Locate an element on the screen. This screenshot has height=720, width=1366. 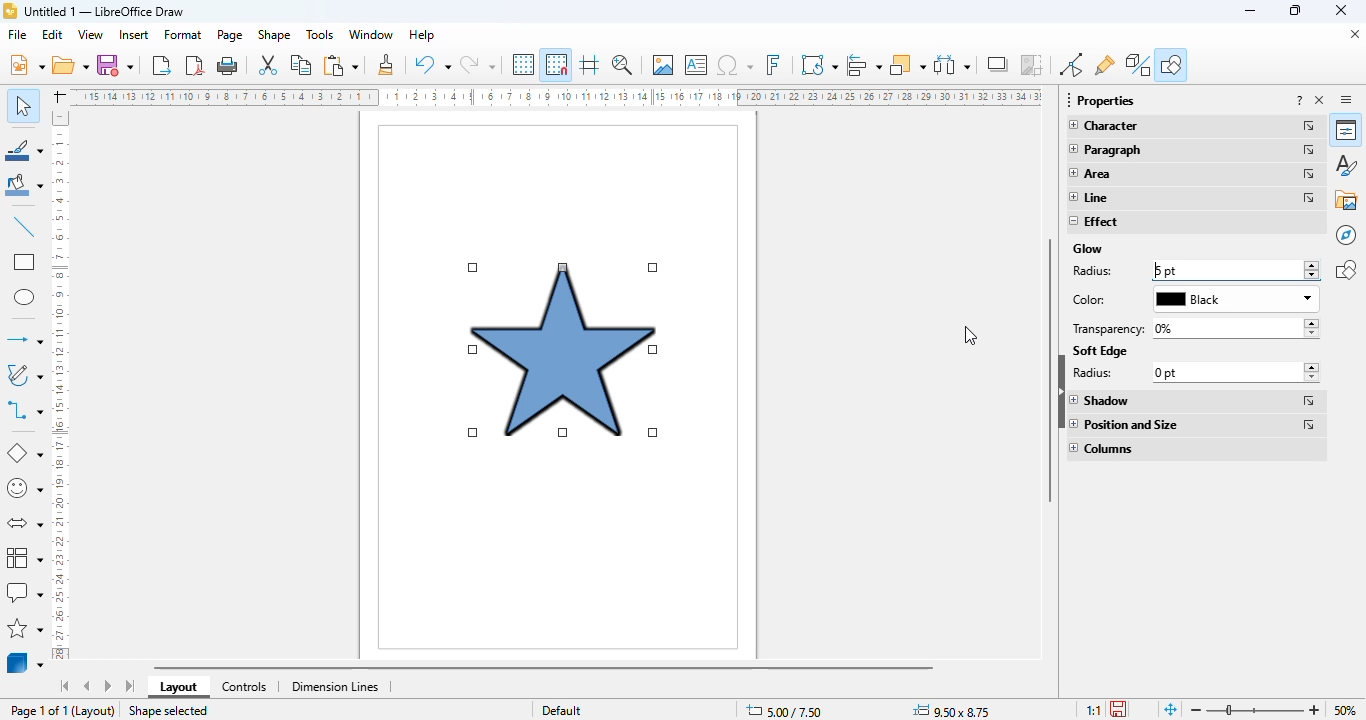
ruler is located at coordinates (61, 384).